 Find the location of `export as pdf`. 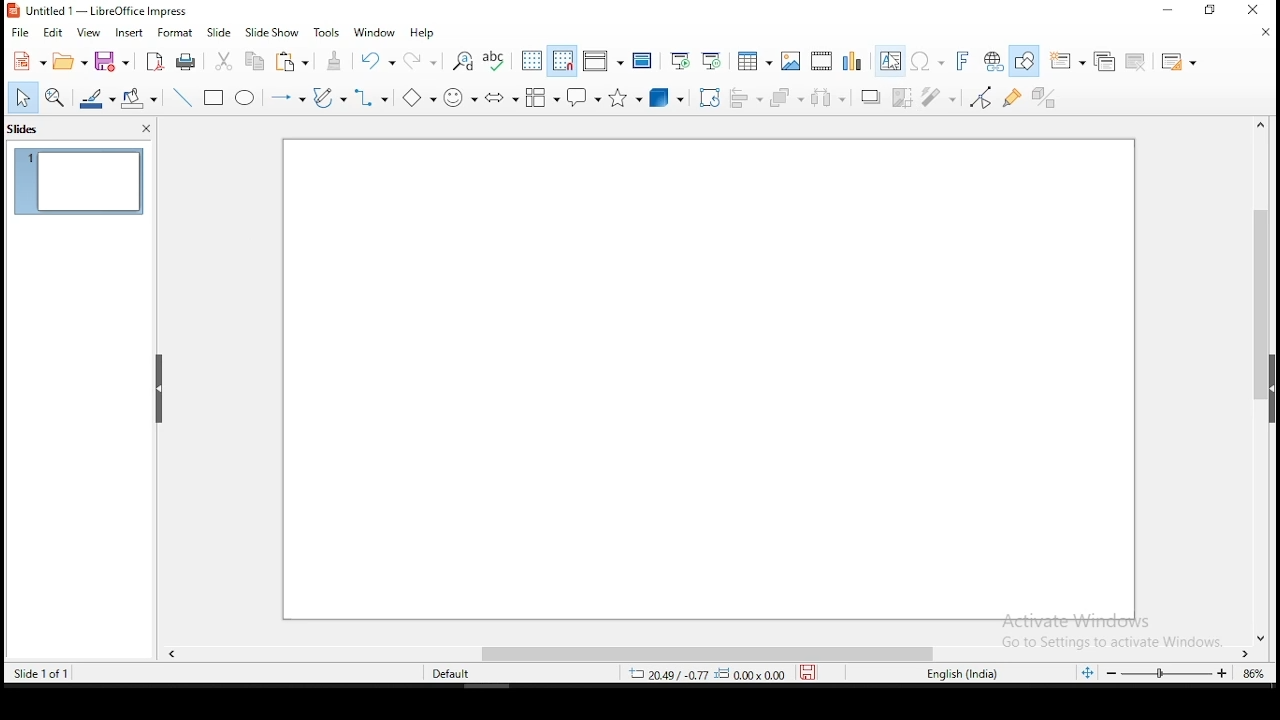

export as pdf is located at coordinates (156, 62).